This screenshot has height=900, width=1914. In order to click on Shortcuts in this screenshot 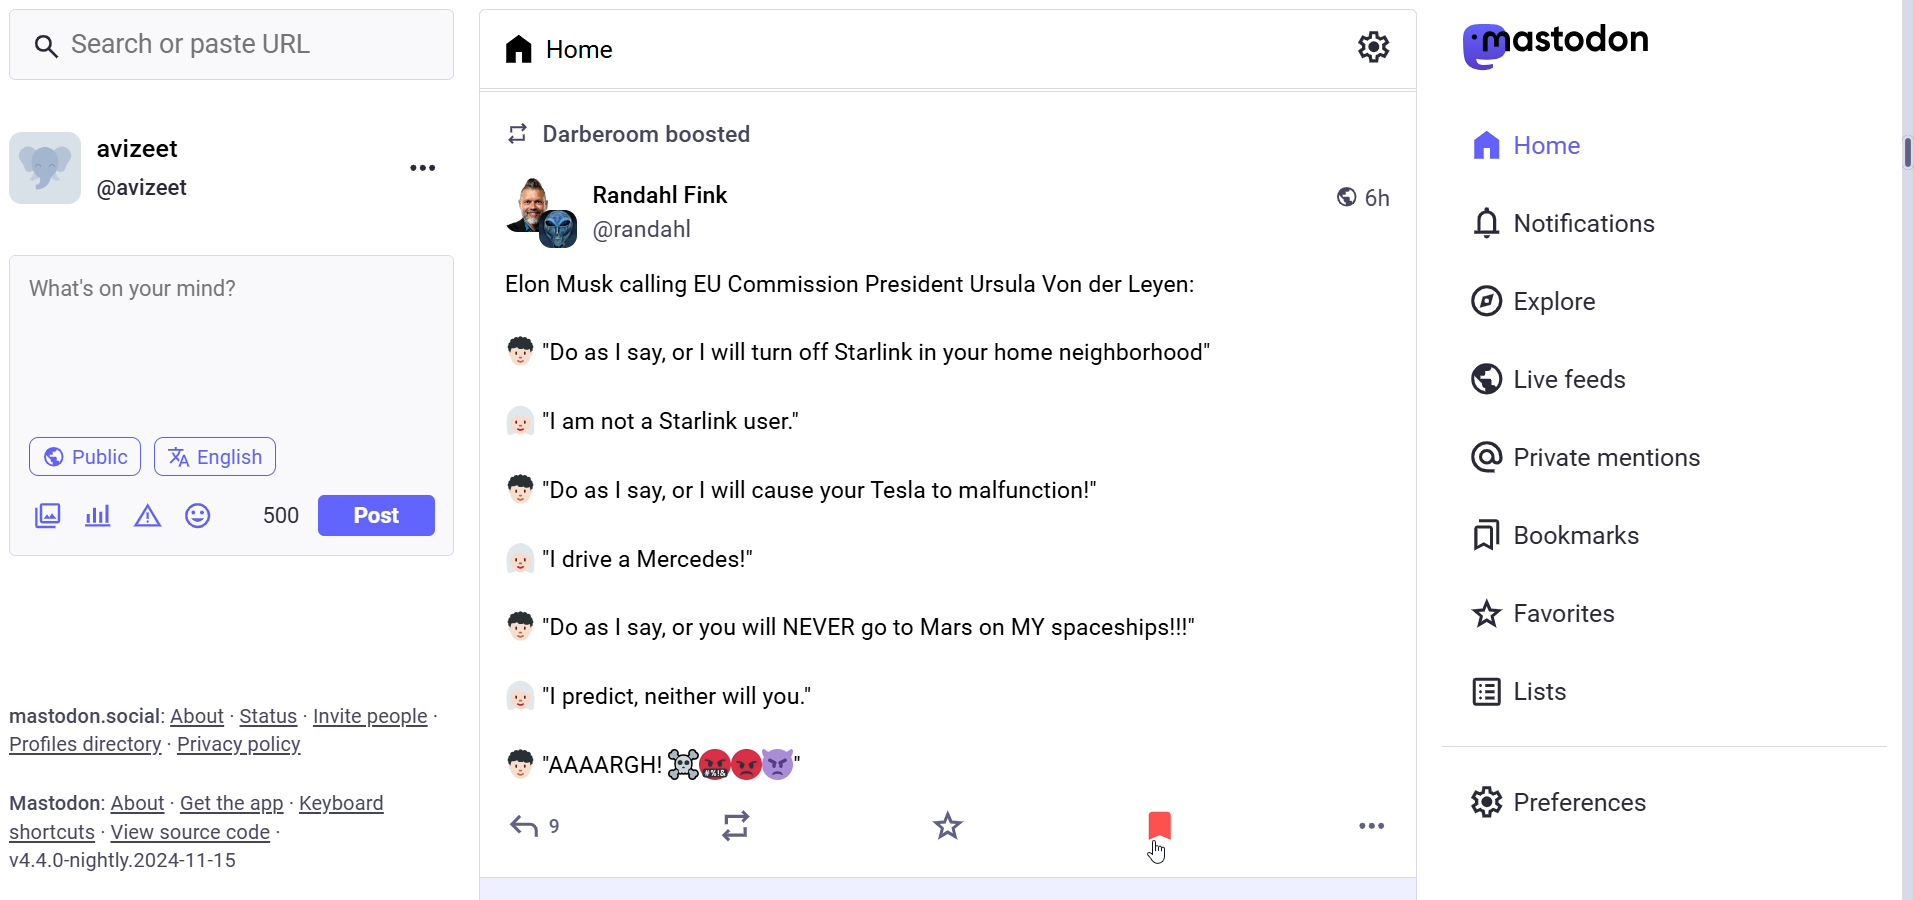, I will do `click(53, 831)`.